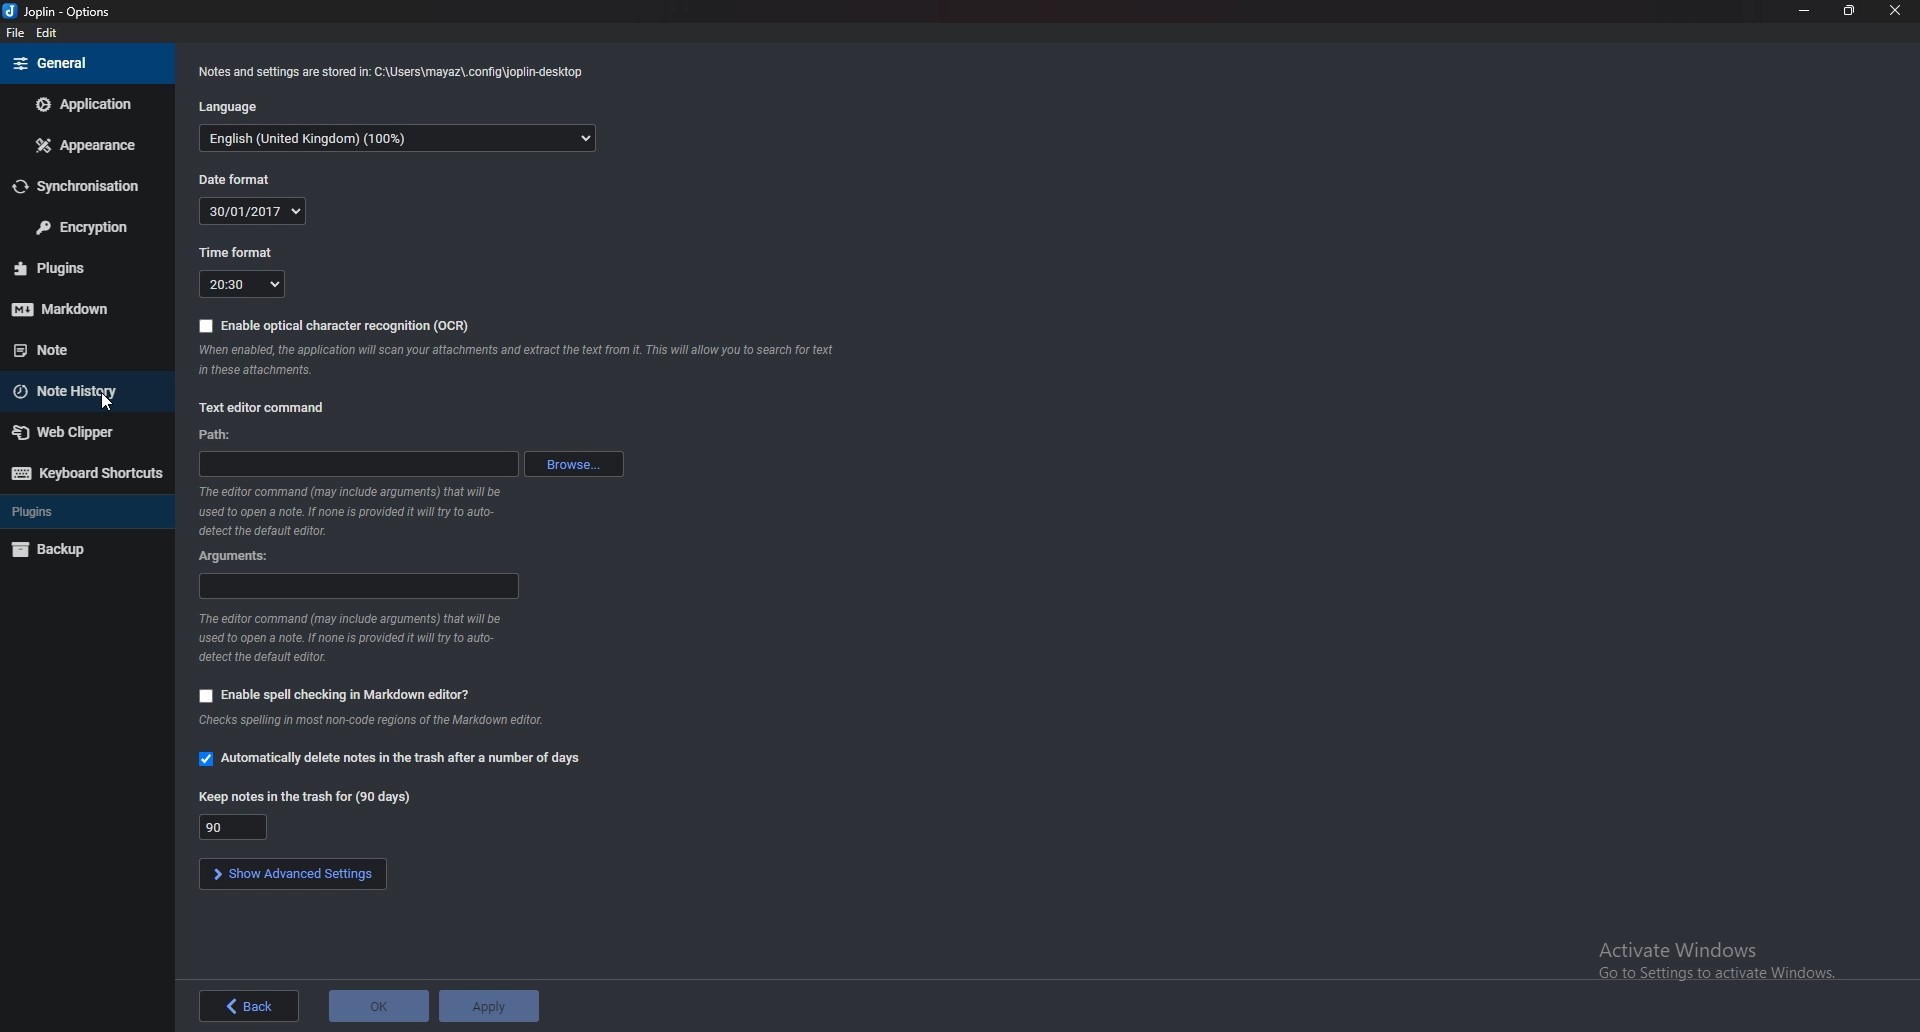 Image resolution: width=1920 pixels, height=1032 pixels. What do you see at coordinates (576, 466) in the screenshot?
I see `browse` at bounding box center [576, 466].